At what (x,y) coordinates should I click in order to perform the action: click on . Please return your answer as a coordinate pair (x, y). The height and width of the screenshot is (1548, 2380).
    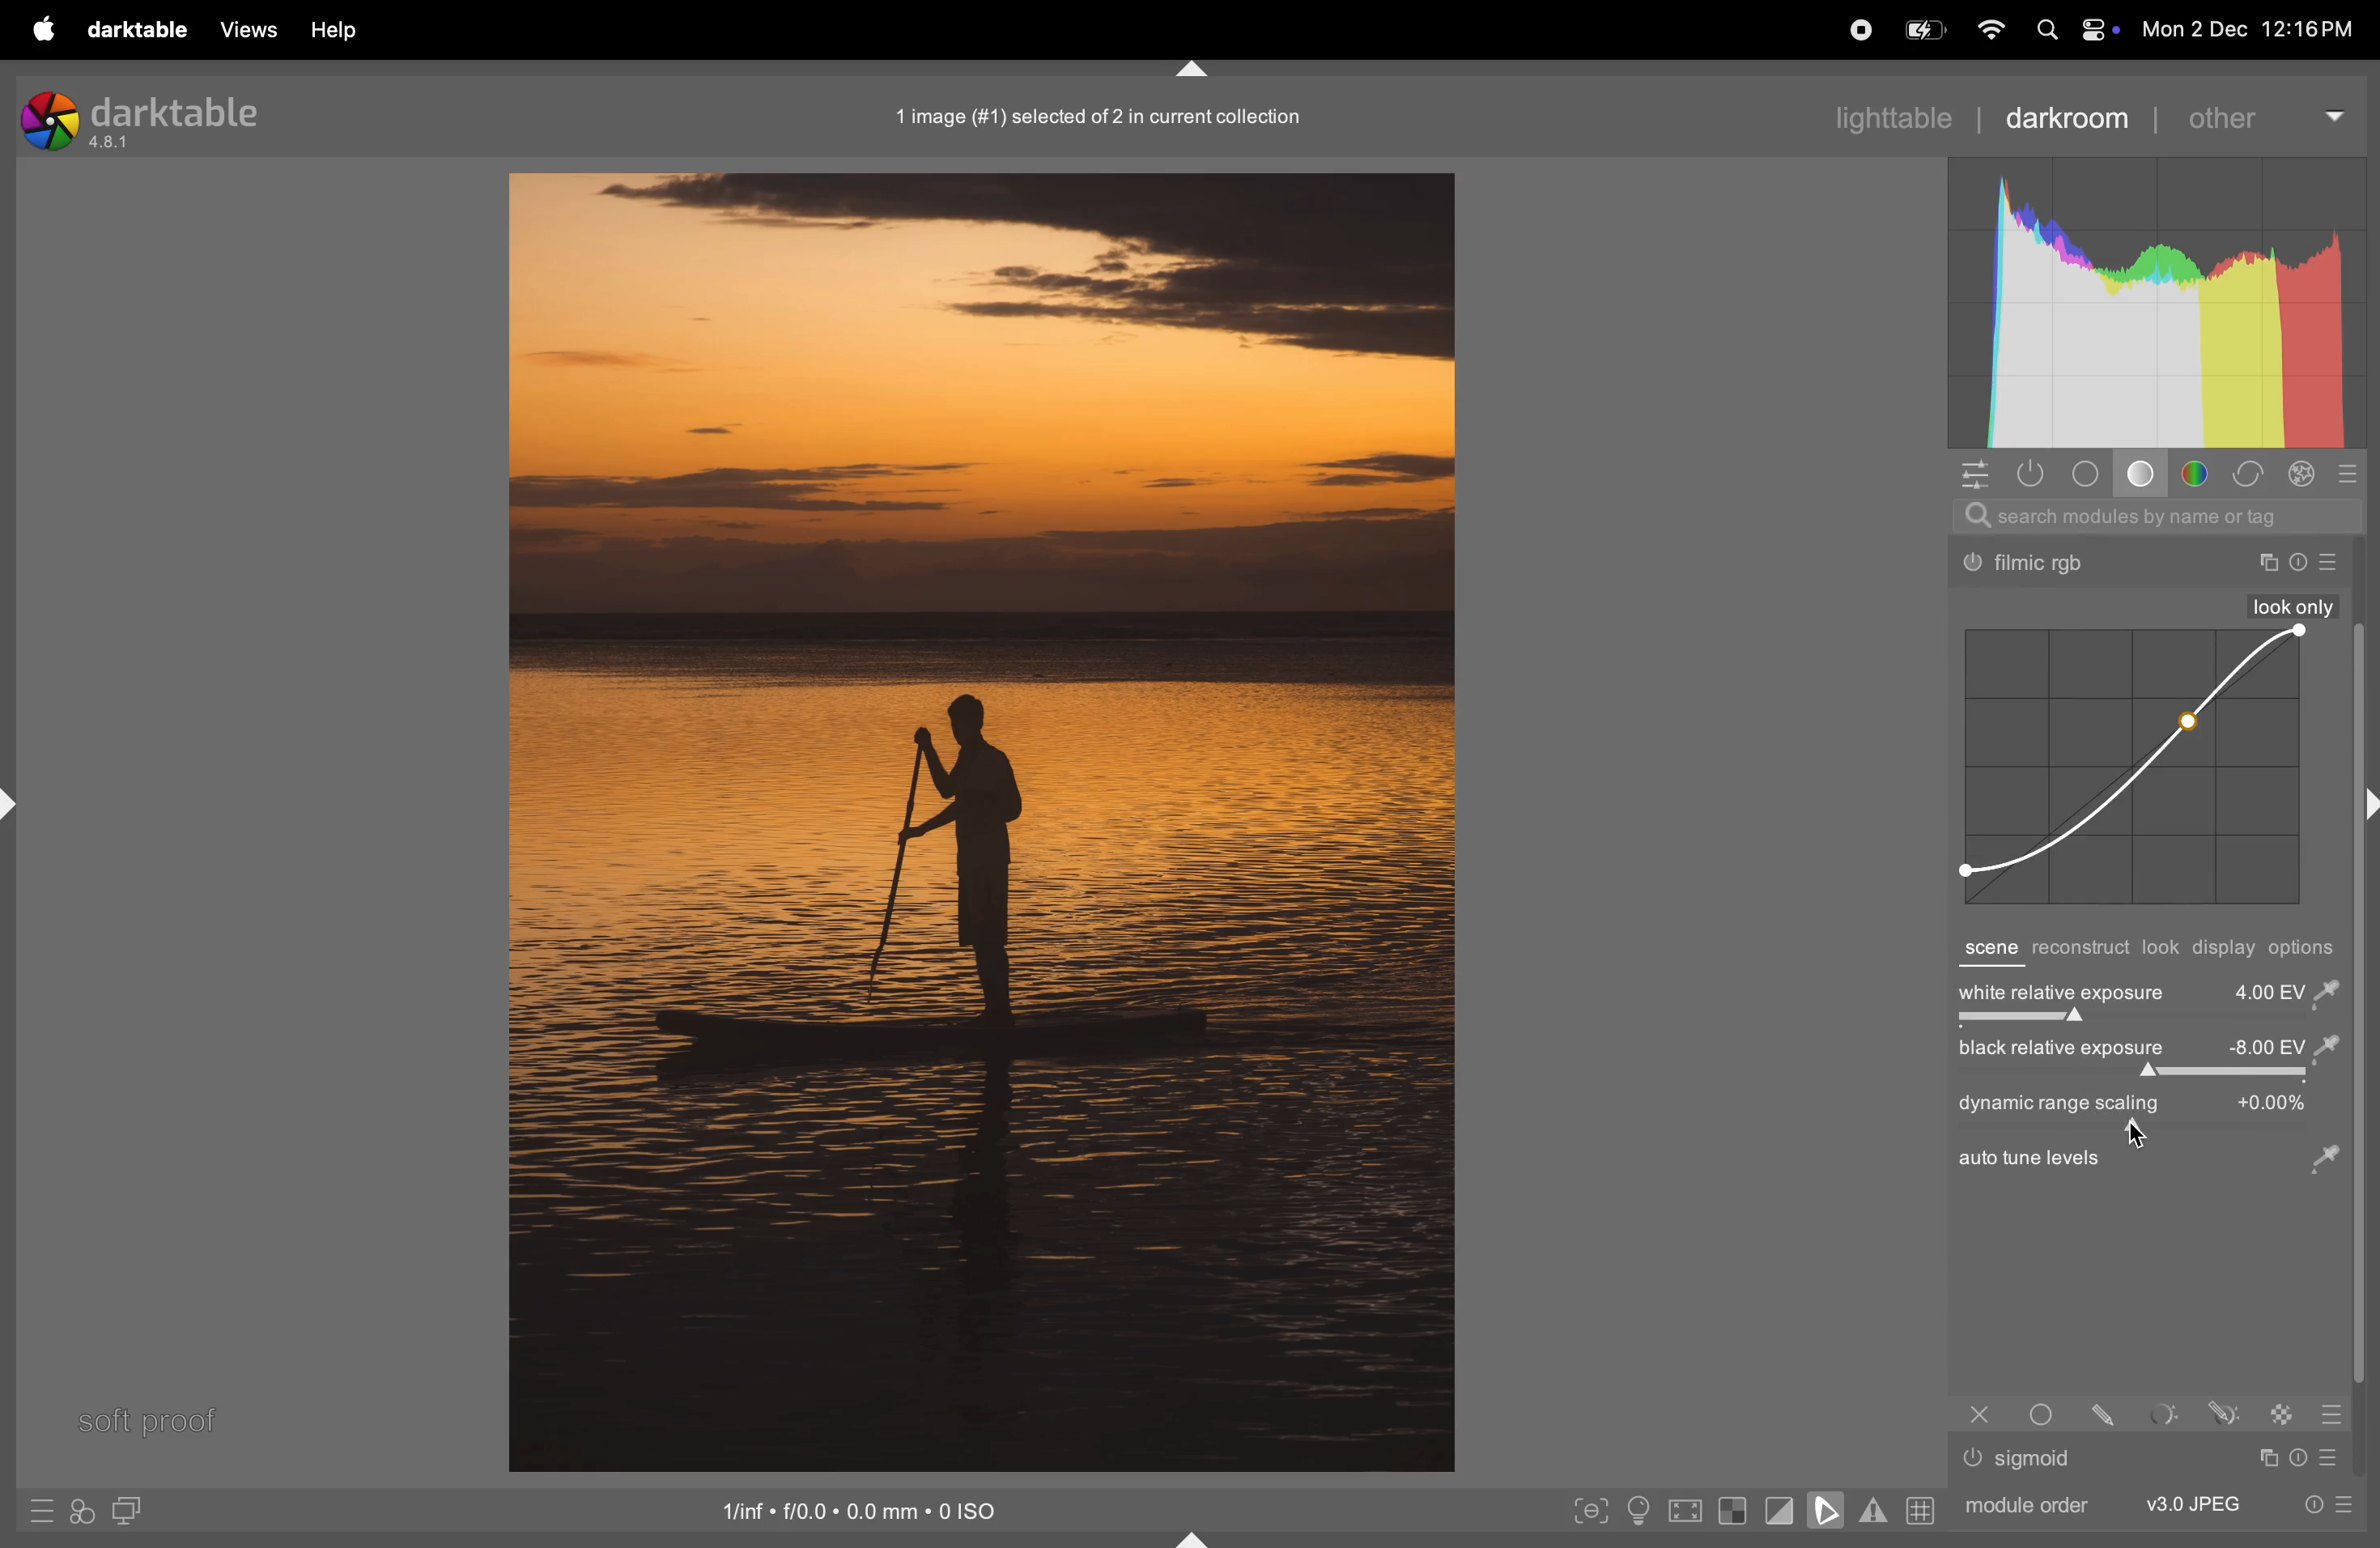
    Looking at the image, I should click on (2284, 1413).